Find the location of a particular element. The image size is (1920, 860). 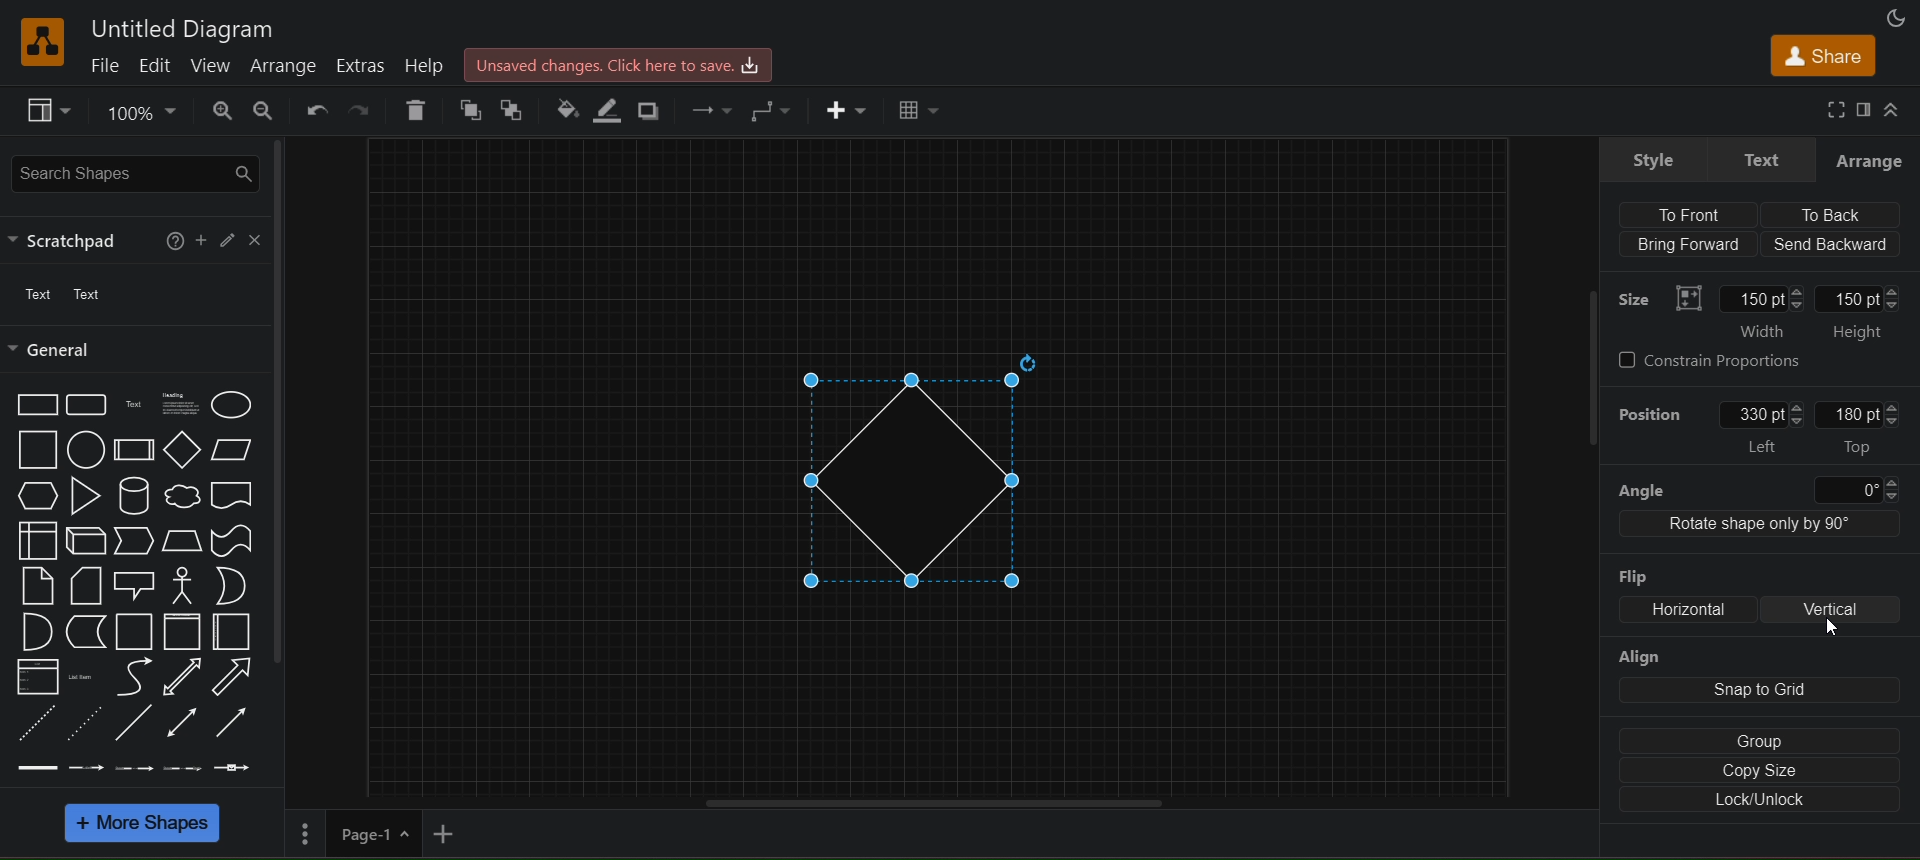

container is located at coordinates (130, 631).